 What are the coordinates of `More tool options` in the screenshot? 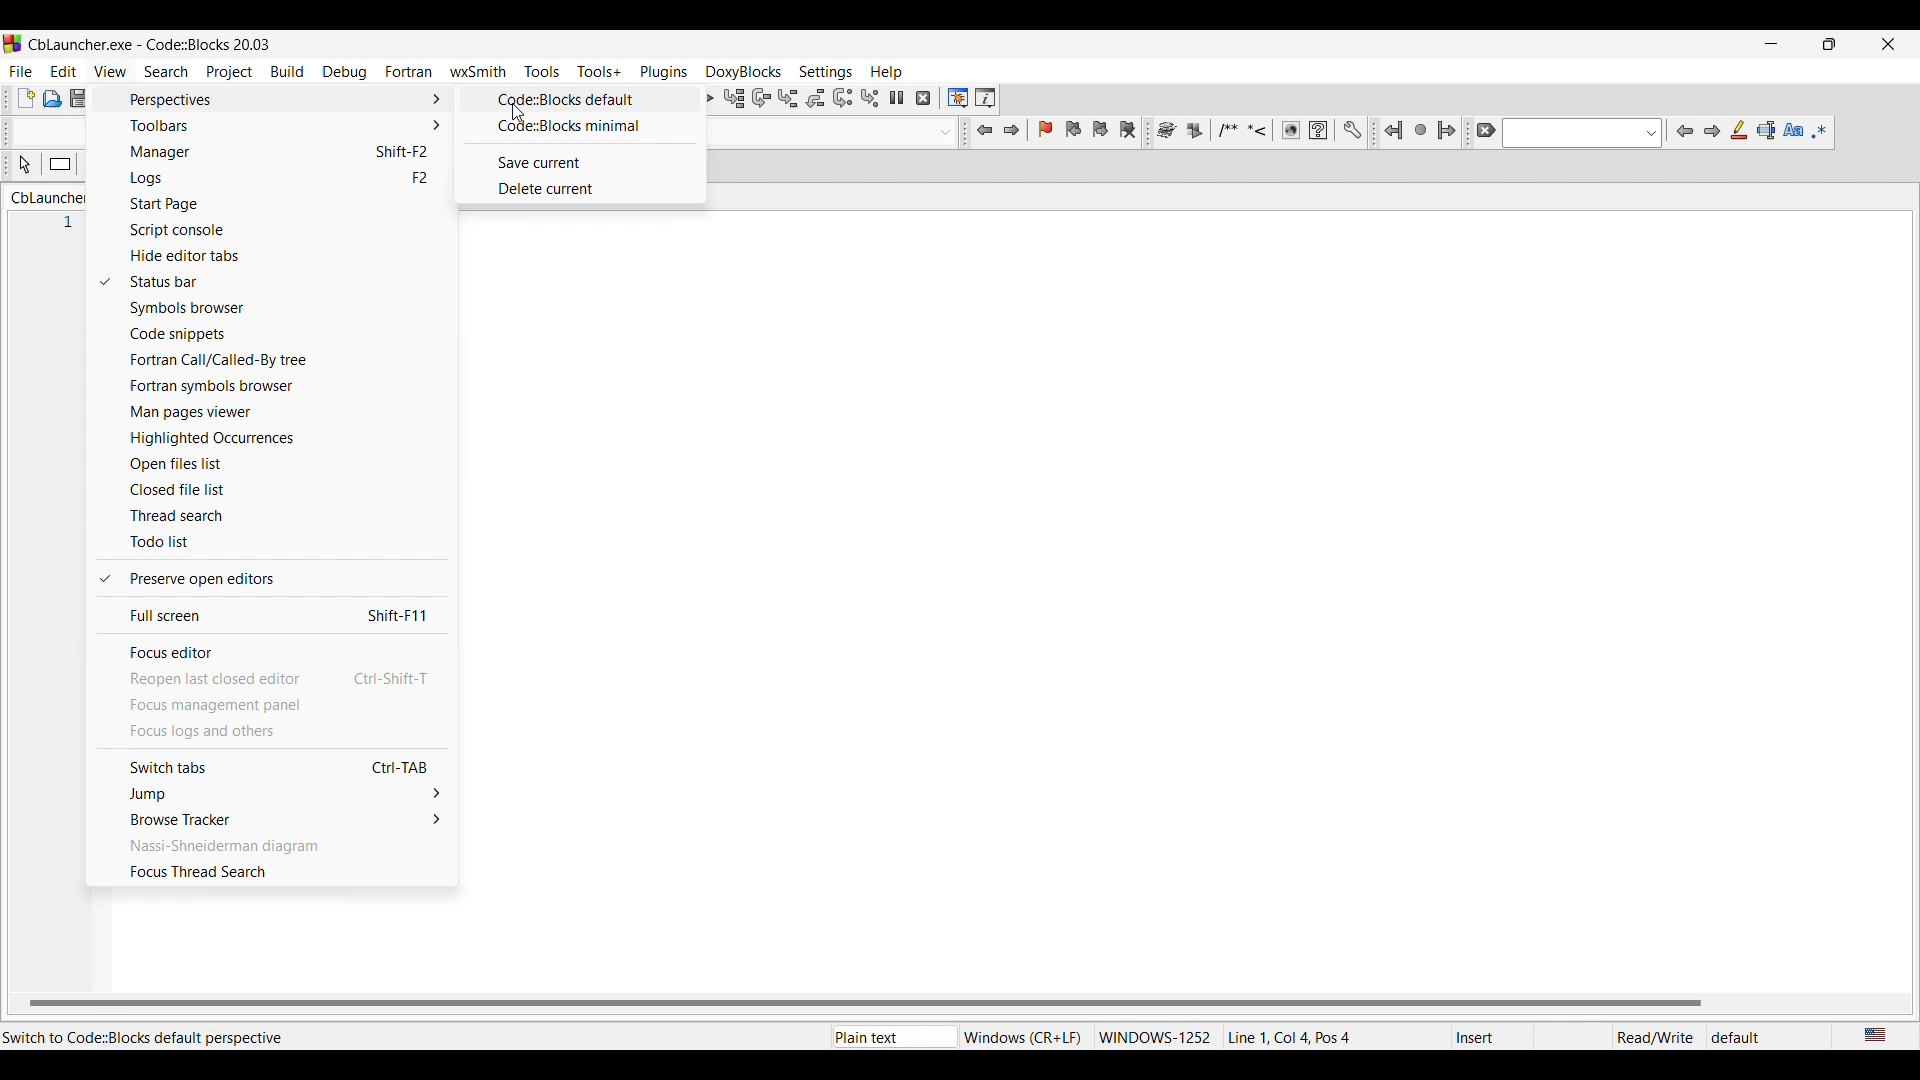 It's located at (1259, 130).